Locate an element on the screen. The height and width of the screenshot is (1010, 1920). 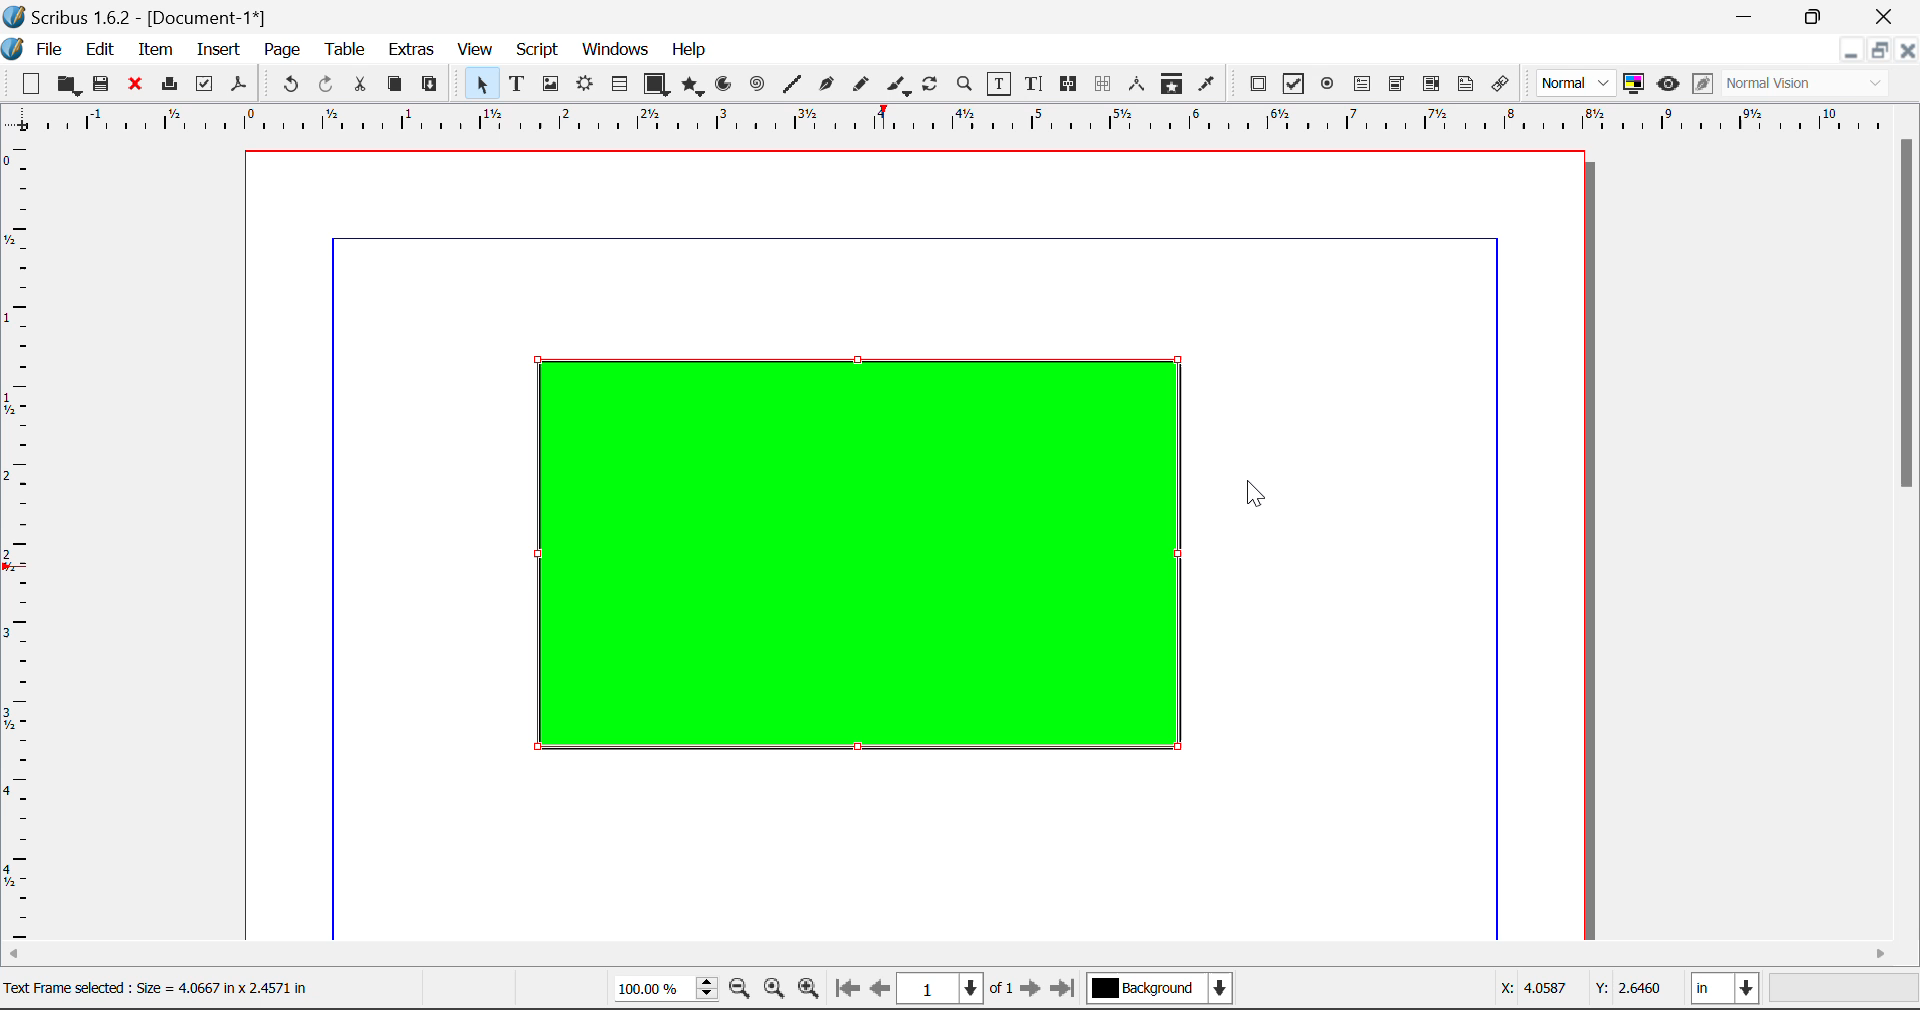
Zoom 100% is located at coordinates (666, 990).